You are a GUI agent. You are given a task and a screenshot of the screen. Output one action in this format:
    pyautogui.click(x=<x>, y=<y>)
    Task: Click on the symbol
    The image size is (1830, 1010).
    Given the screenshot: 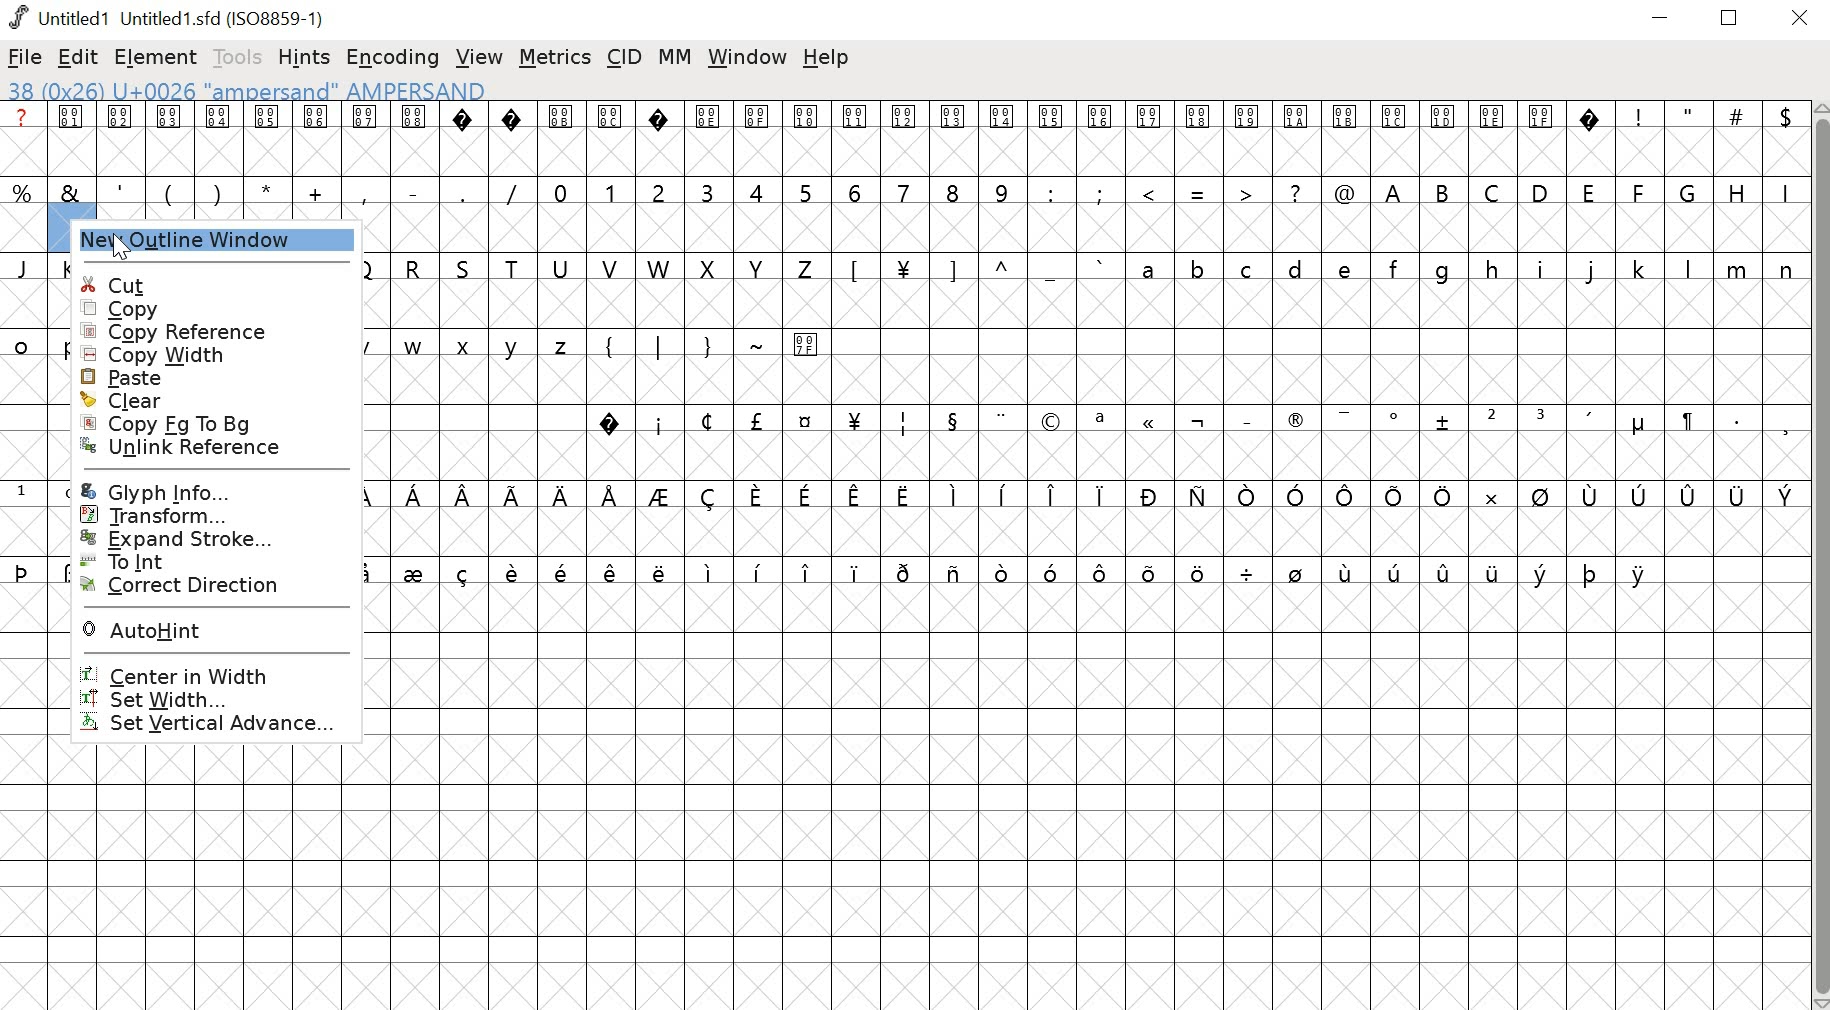 What is the action you would take?
    pyautogui.click(x=1591, y=572)
    